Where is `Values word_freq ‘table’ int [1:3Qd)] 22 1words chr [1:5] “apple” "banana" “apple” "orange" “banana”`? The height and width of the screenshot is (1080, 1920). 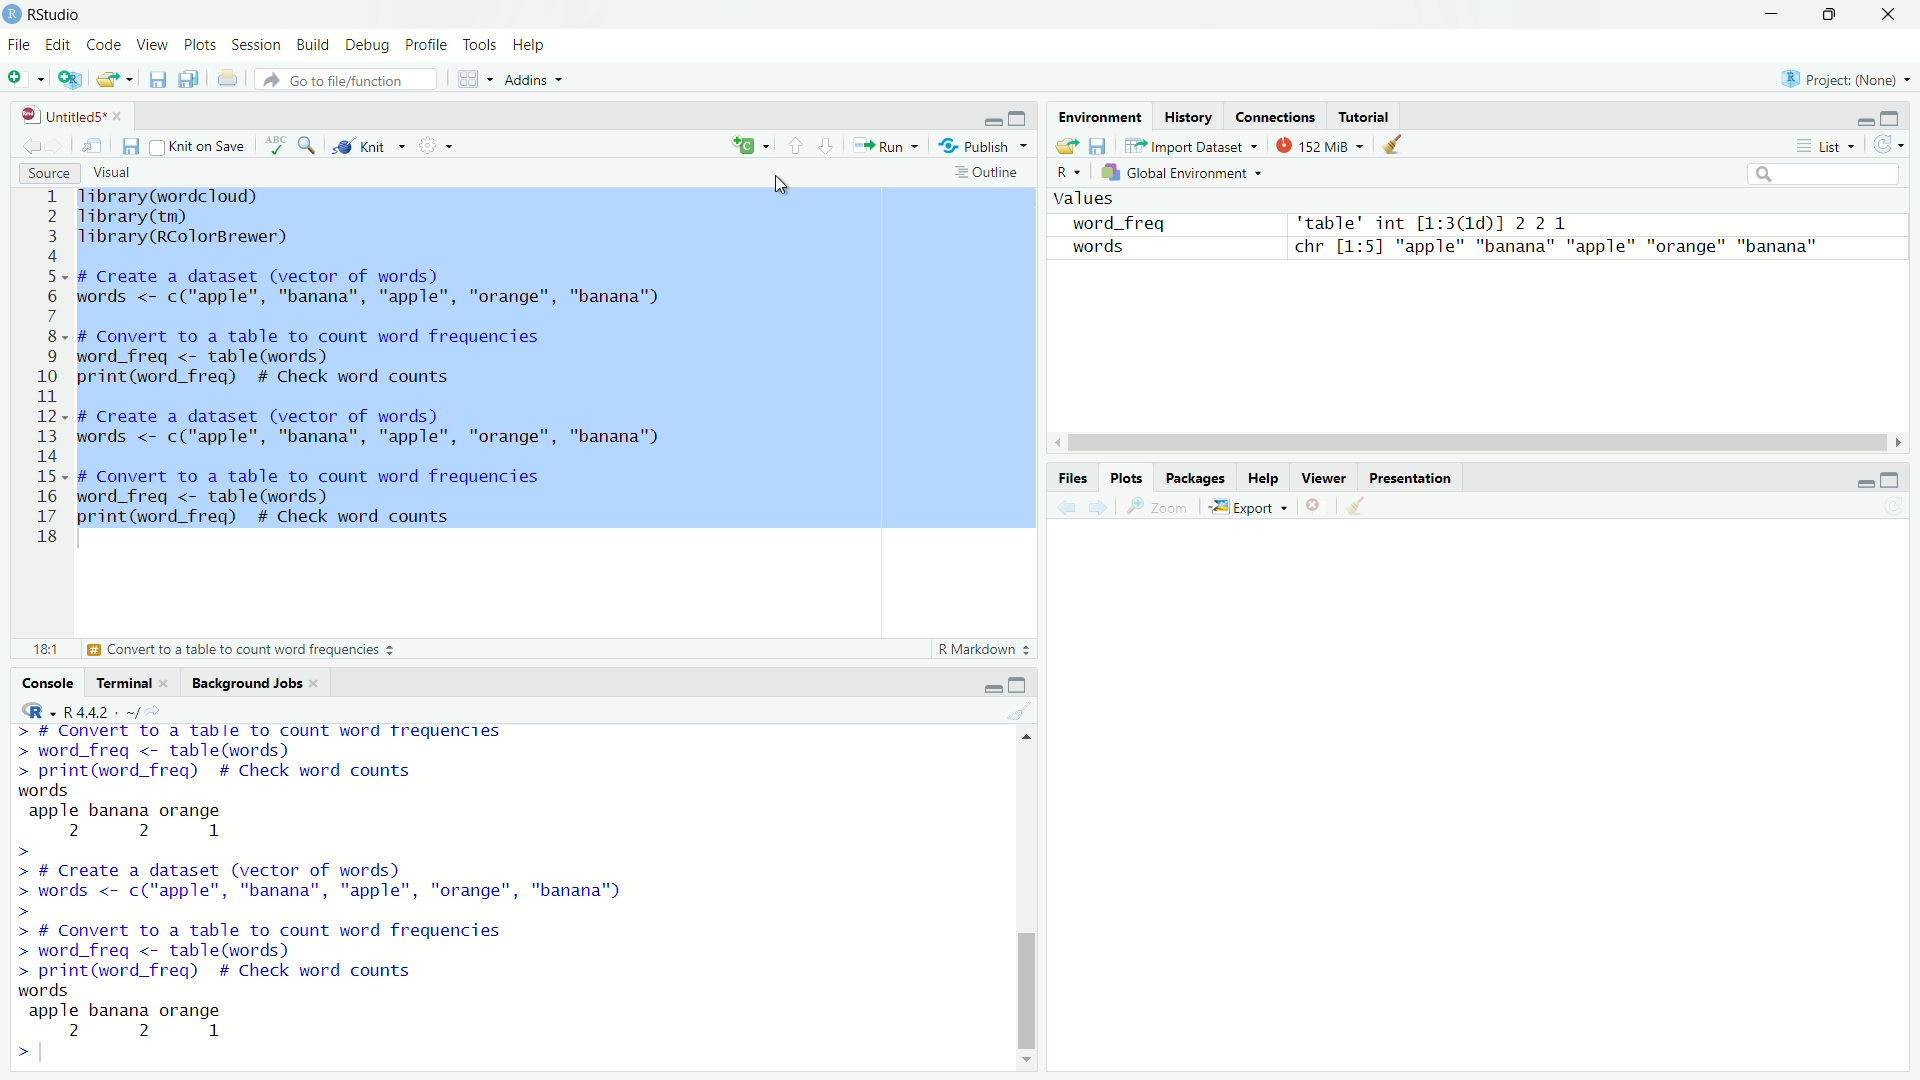
Values word_freq ‘table’ int [1:3Qd)] 22 1words chr [1:5] “apple” "banana" “apple” "orange" “banana” is located at coordinates (1435, 231).